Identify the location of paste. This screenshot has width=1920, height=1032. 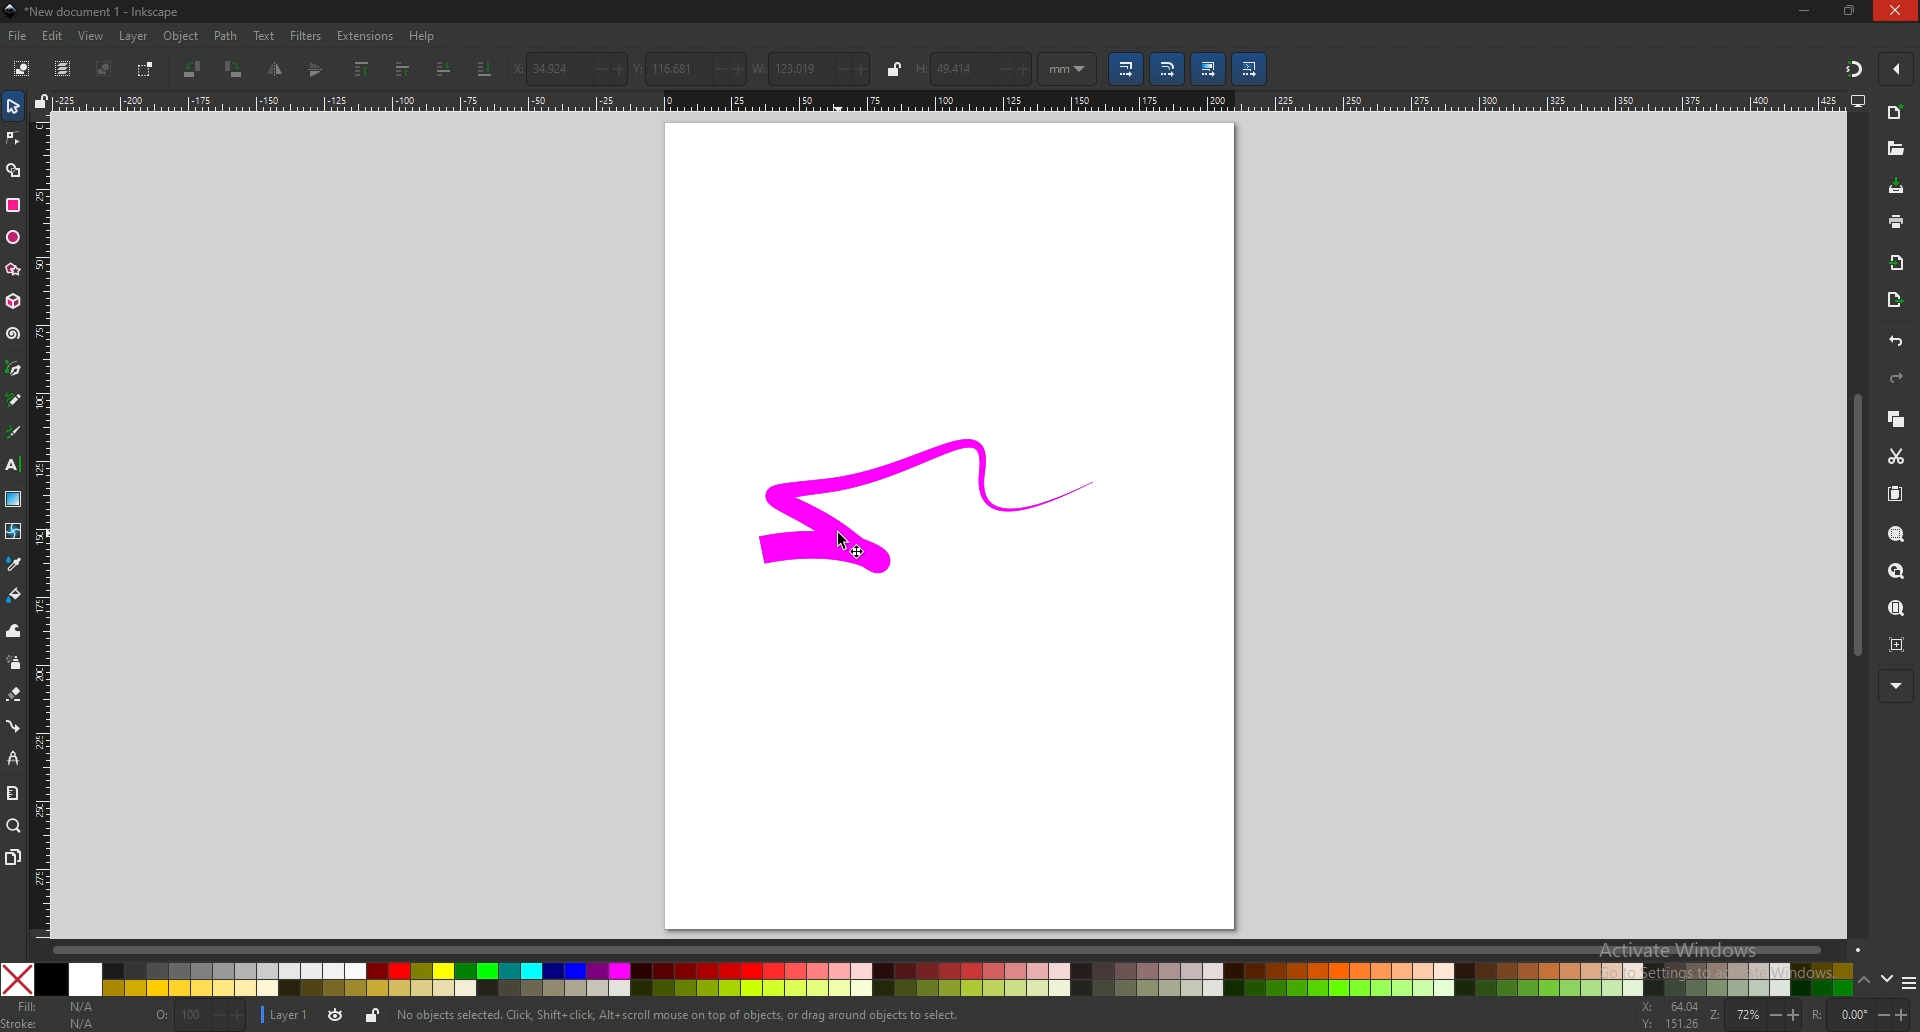
(1899, 492).